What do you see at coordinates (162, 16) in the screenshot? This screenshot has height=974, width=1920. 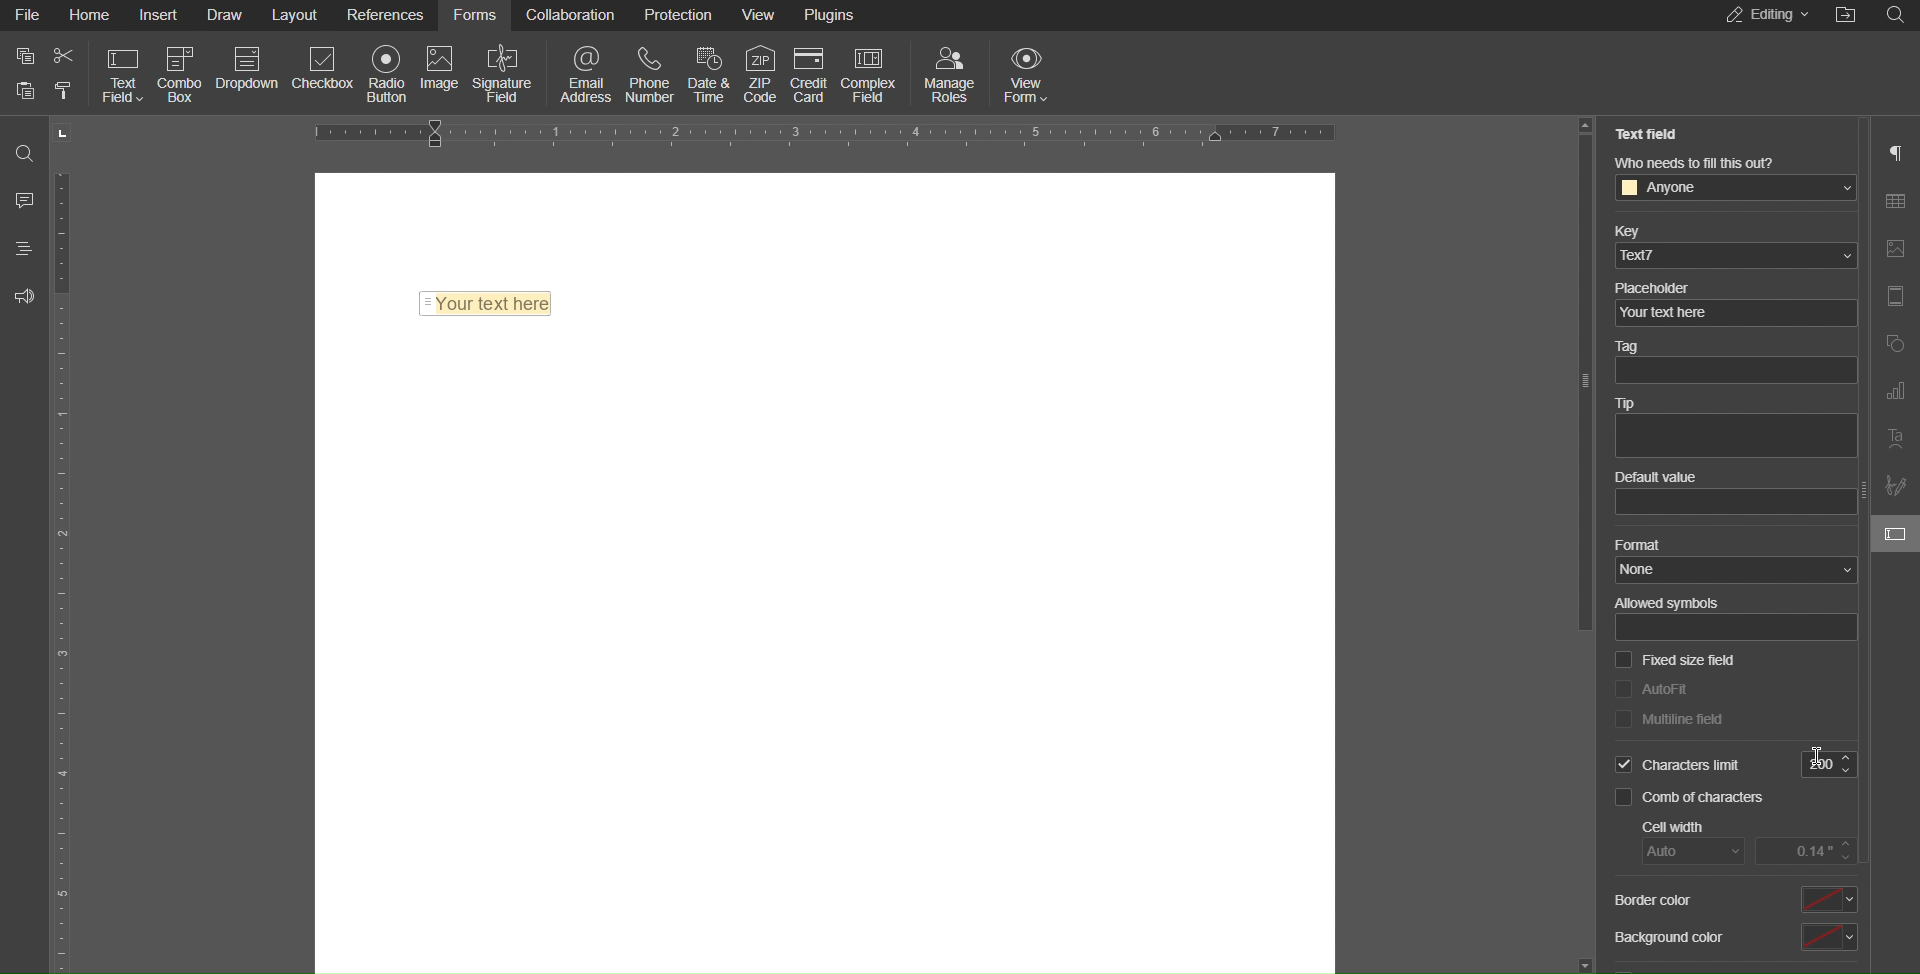 I see `Insert` at bounding box center [162, 16].